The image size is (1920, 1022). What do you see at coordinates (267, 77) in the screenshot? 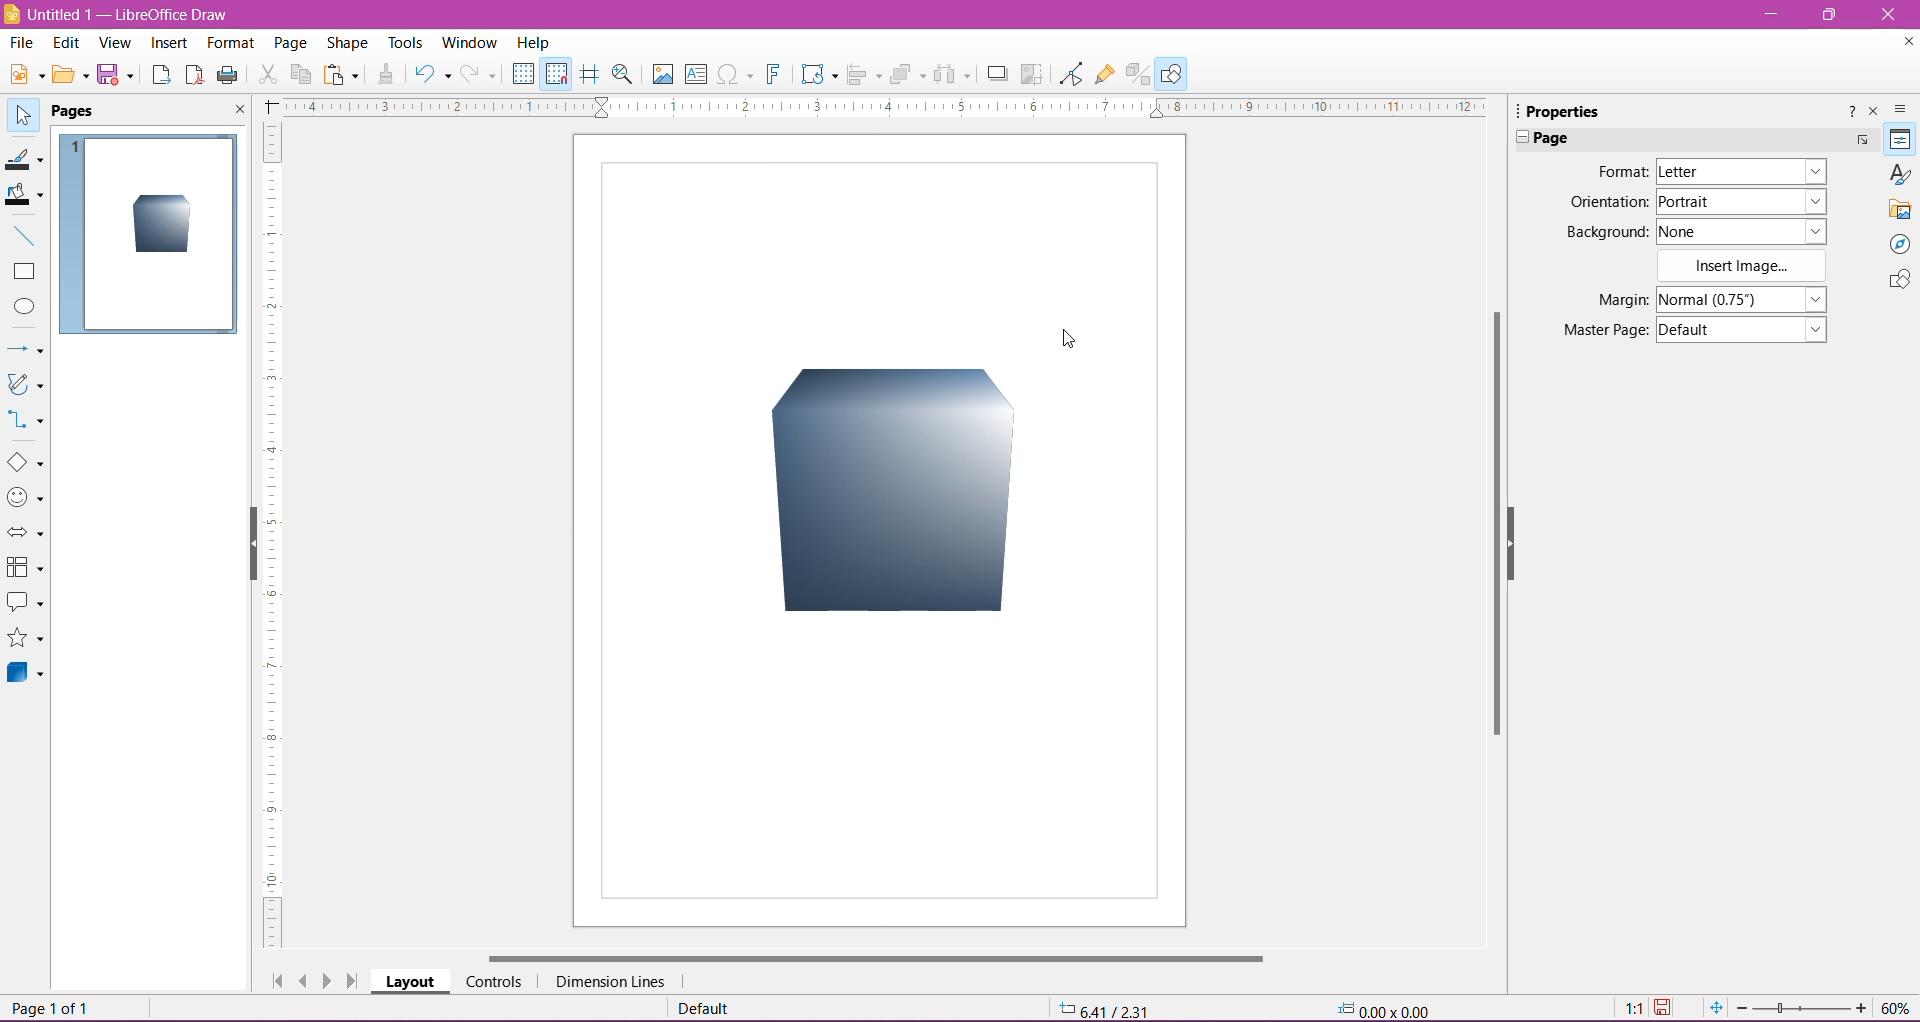
I see `Cut` at bounding box center [267, 77].